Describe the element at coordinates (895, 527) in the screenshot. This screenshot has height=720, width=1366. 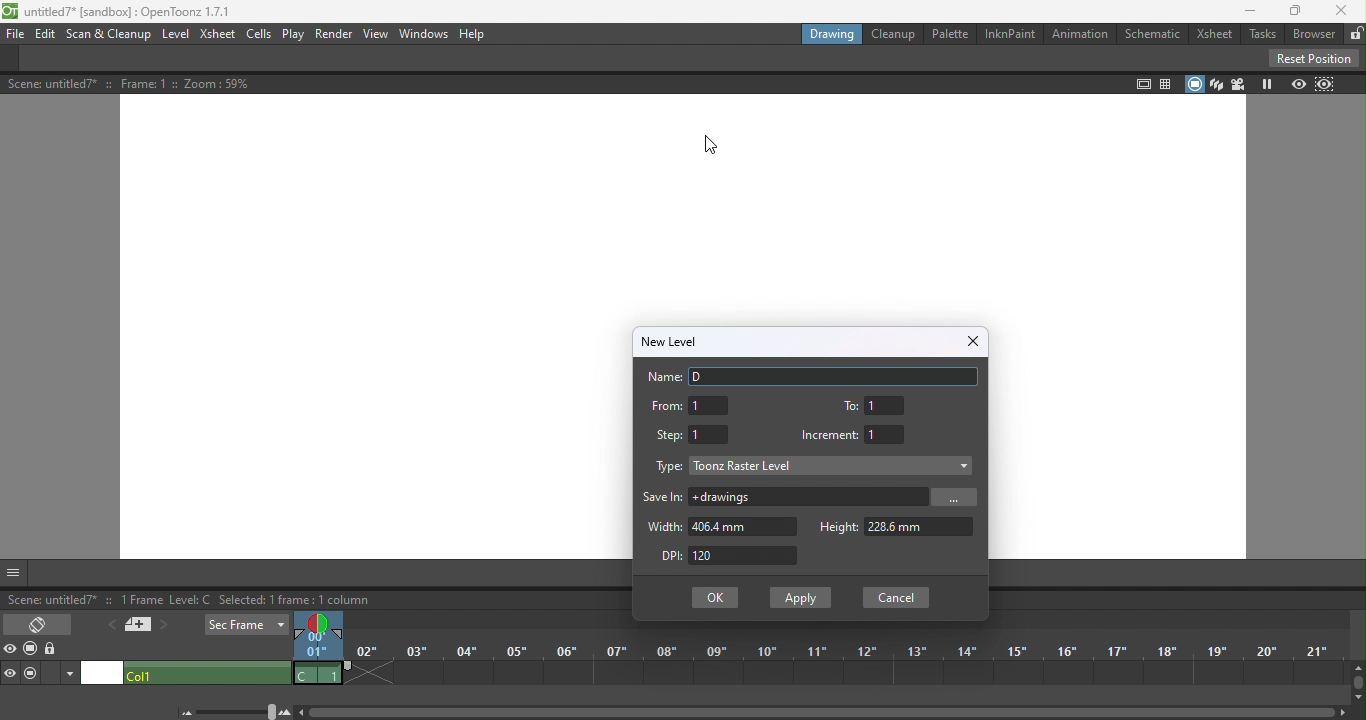
I see `Height` at that location.